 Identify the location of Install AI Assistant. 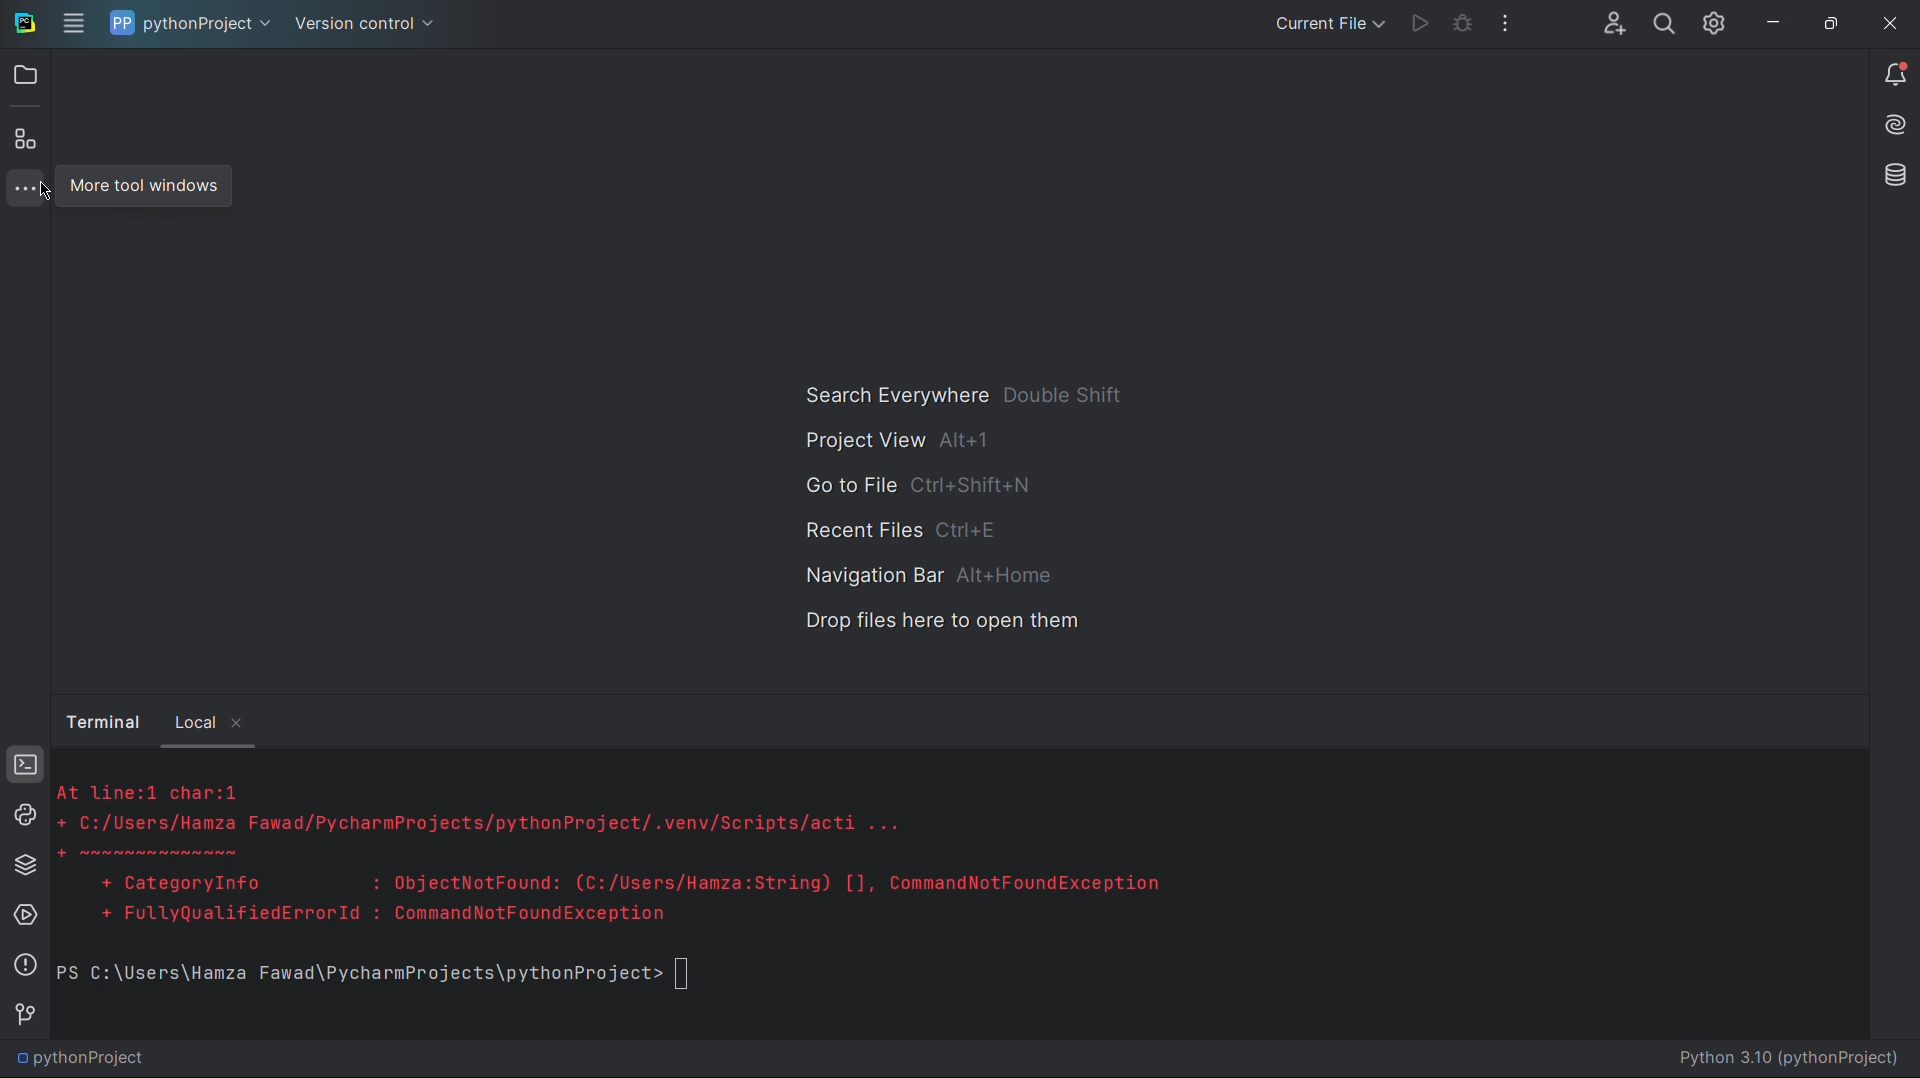
(1890, 130).